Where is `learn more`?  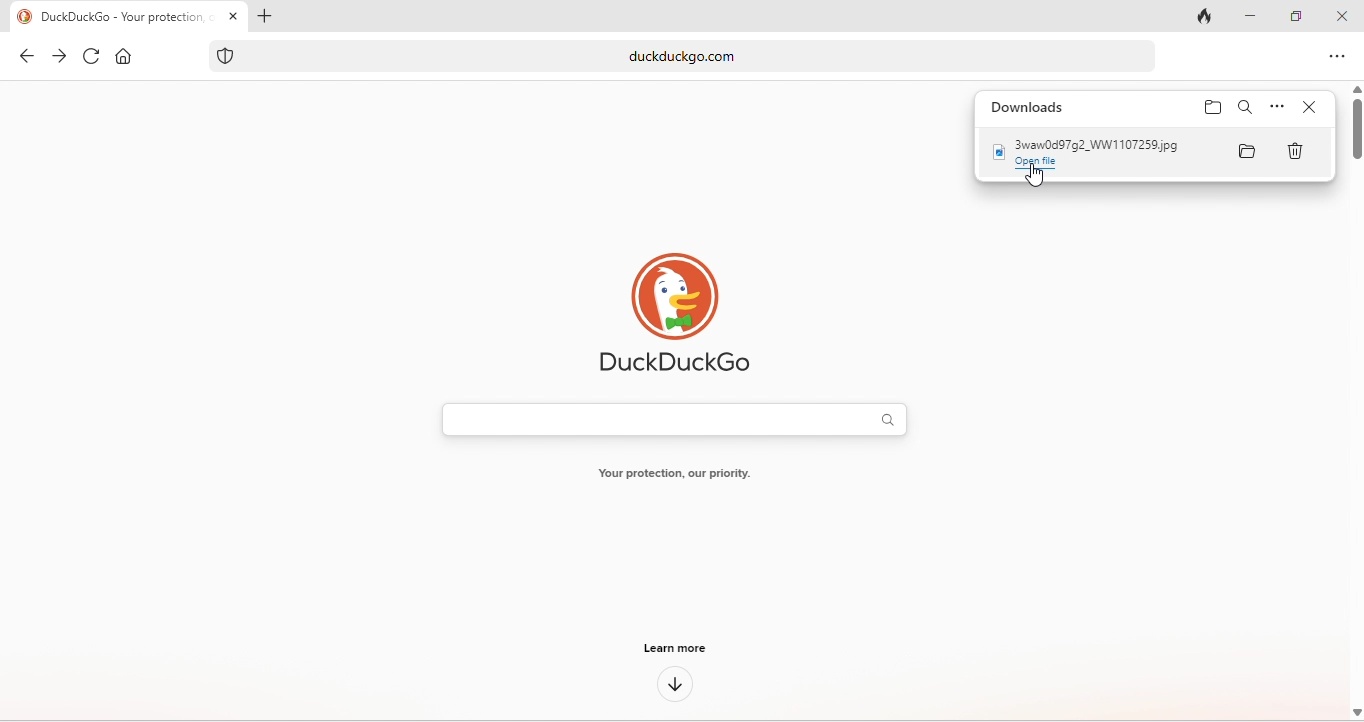 learn more is located at coordinates (690, 649).